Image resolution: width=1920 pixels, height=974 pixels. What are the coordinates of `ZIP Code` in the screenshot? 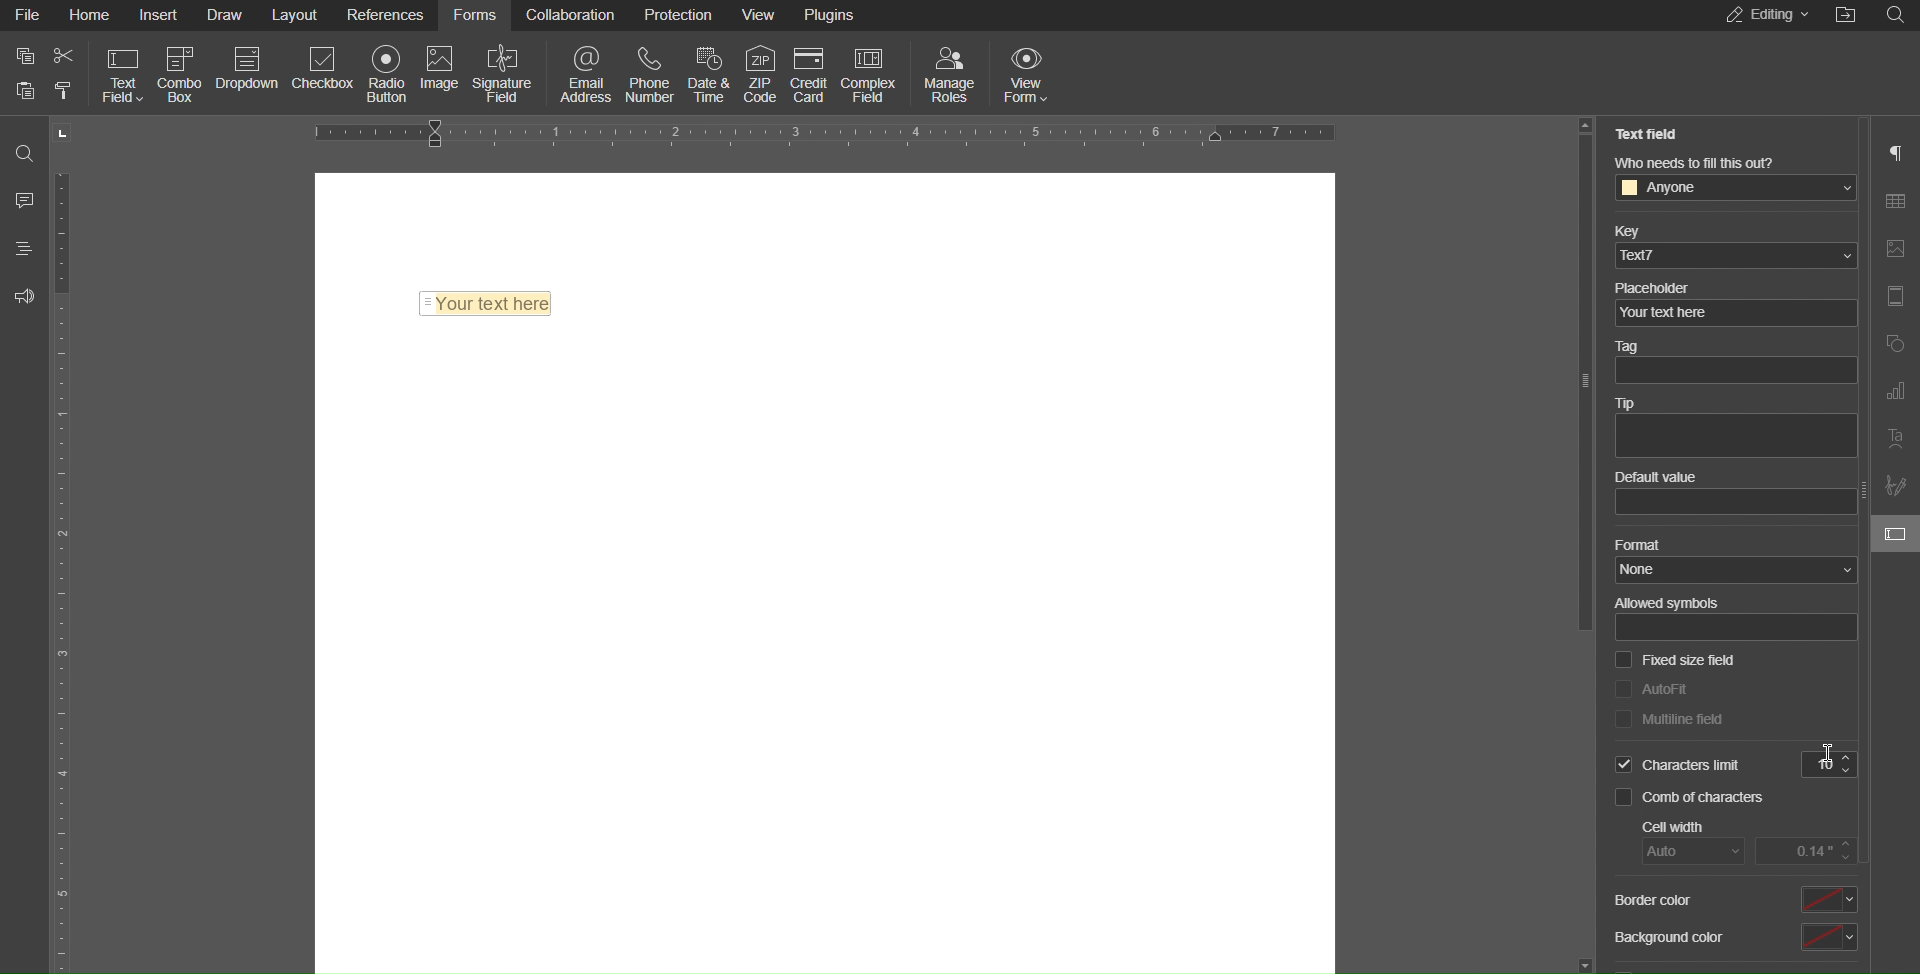 It's located at (762, 69).